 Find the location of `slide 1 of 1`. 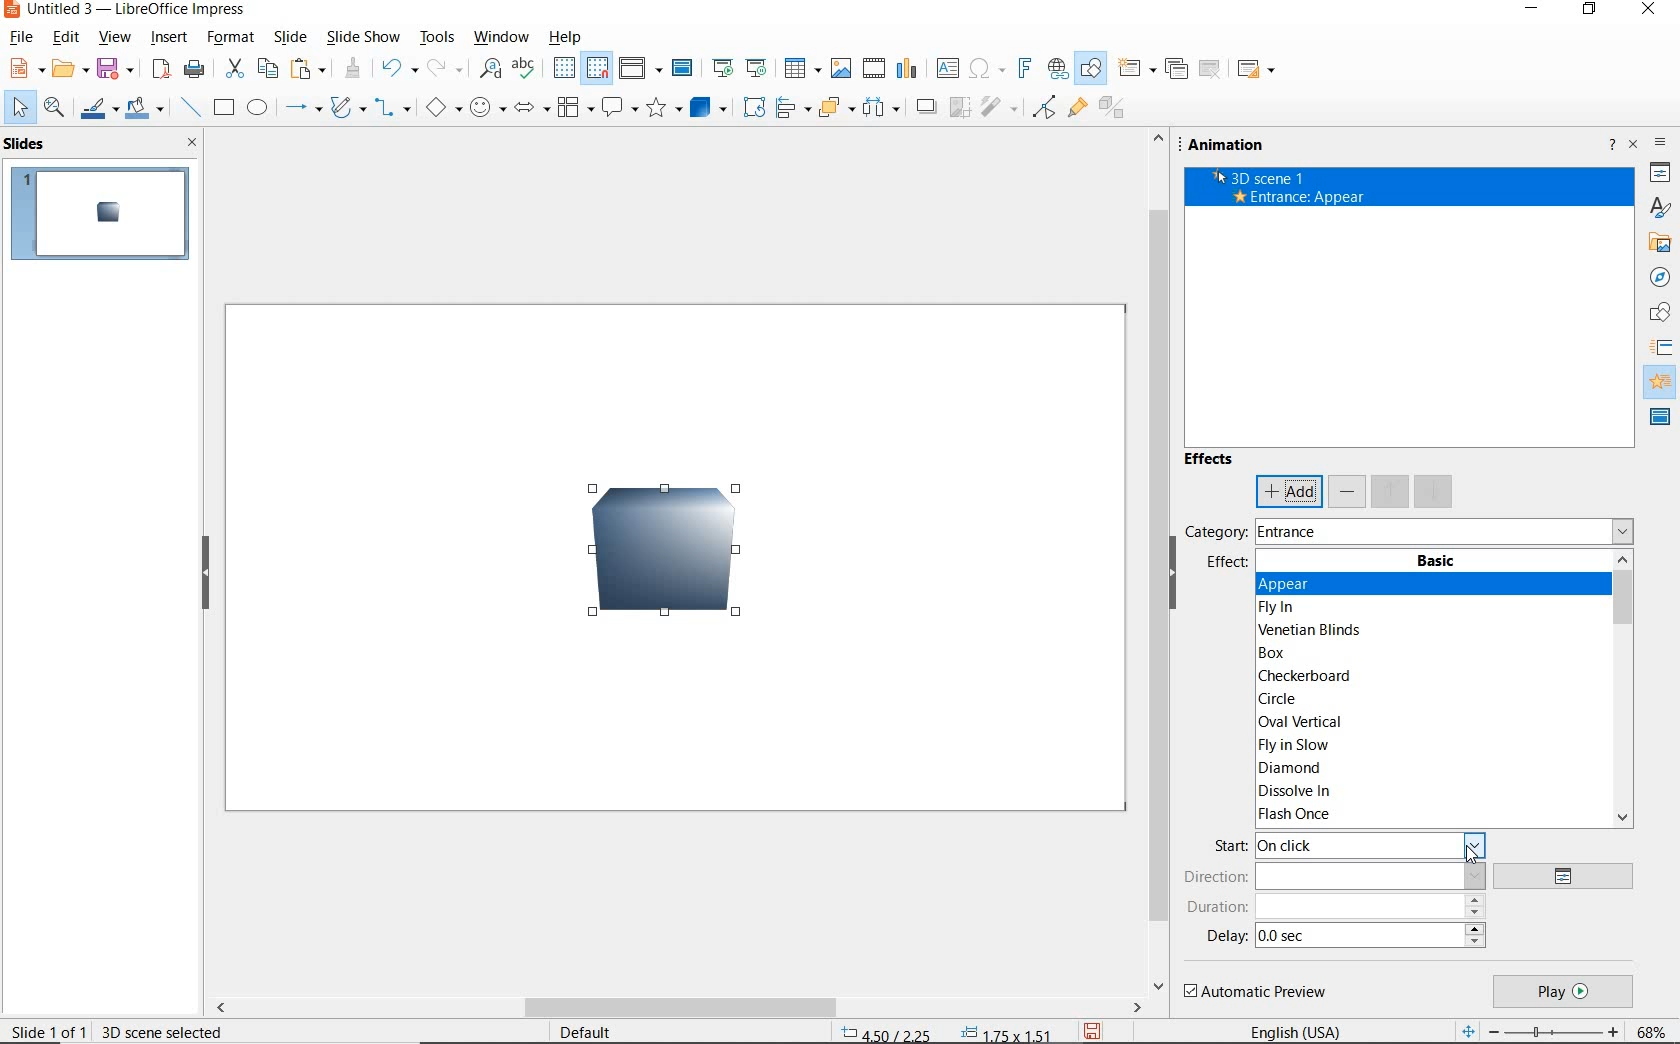

slide 1 of 1 is located at coordinates (49, 1030).